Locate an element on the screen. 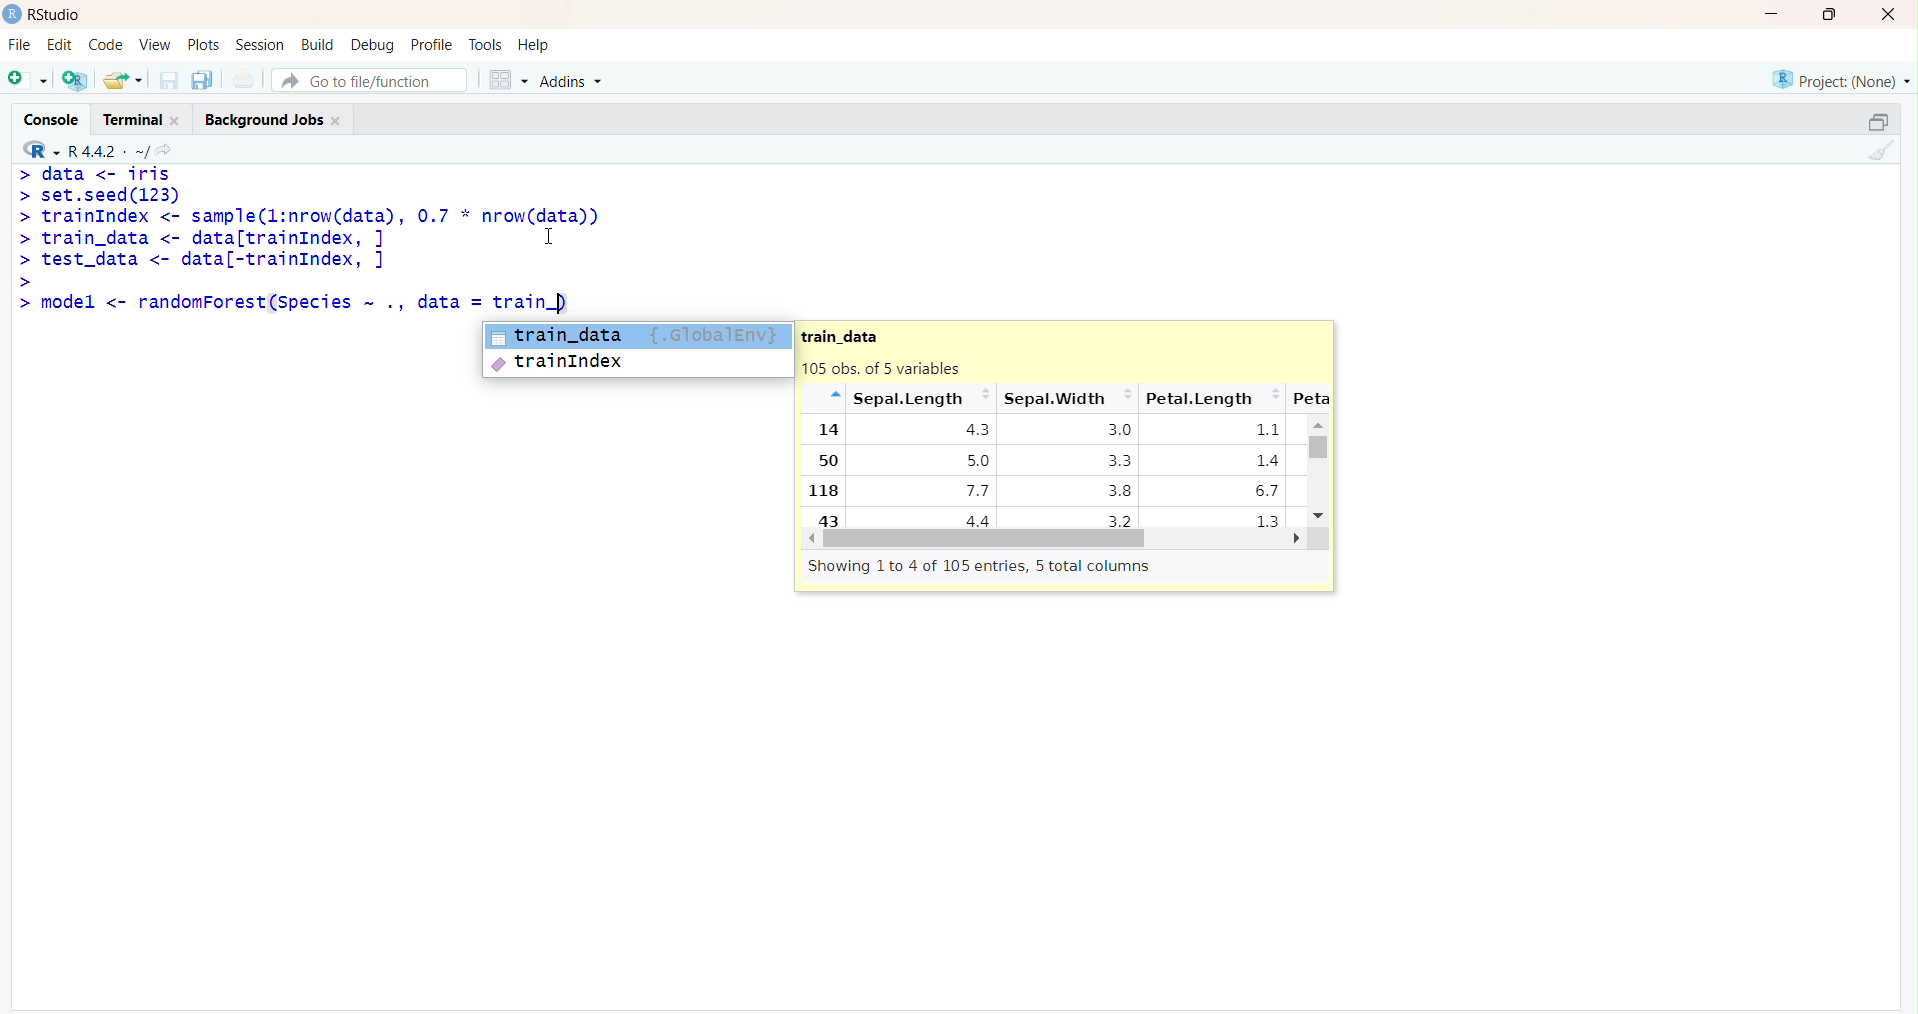 Image resolution: width=1918 pixels, height=1014 pixels. Prompt cursor is located at coordinates (22, 217).